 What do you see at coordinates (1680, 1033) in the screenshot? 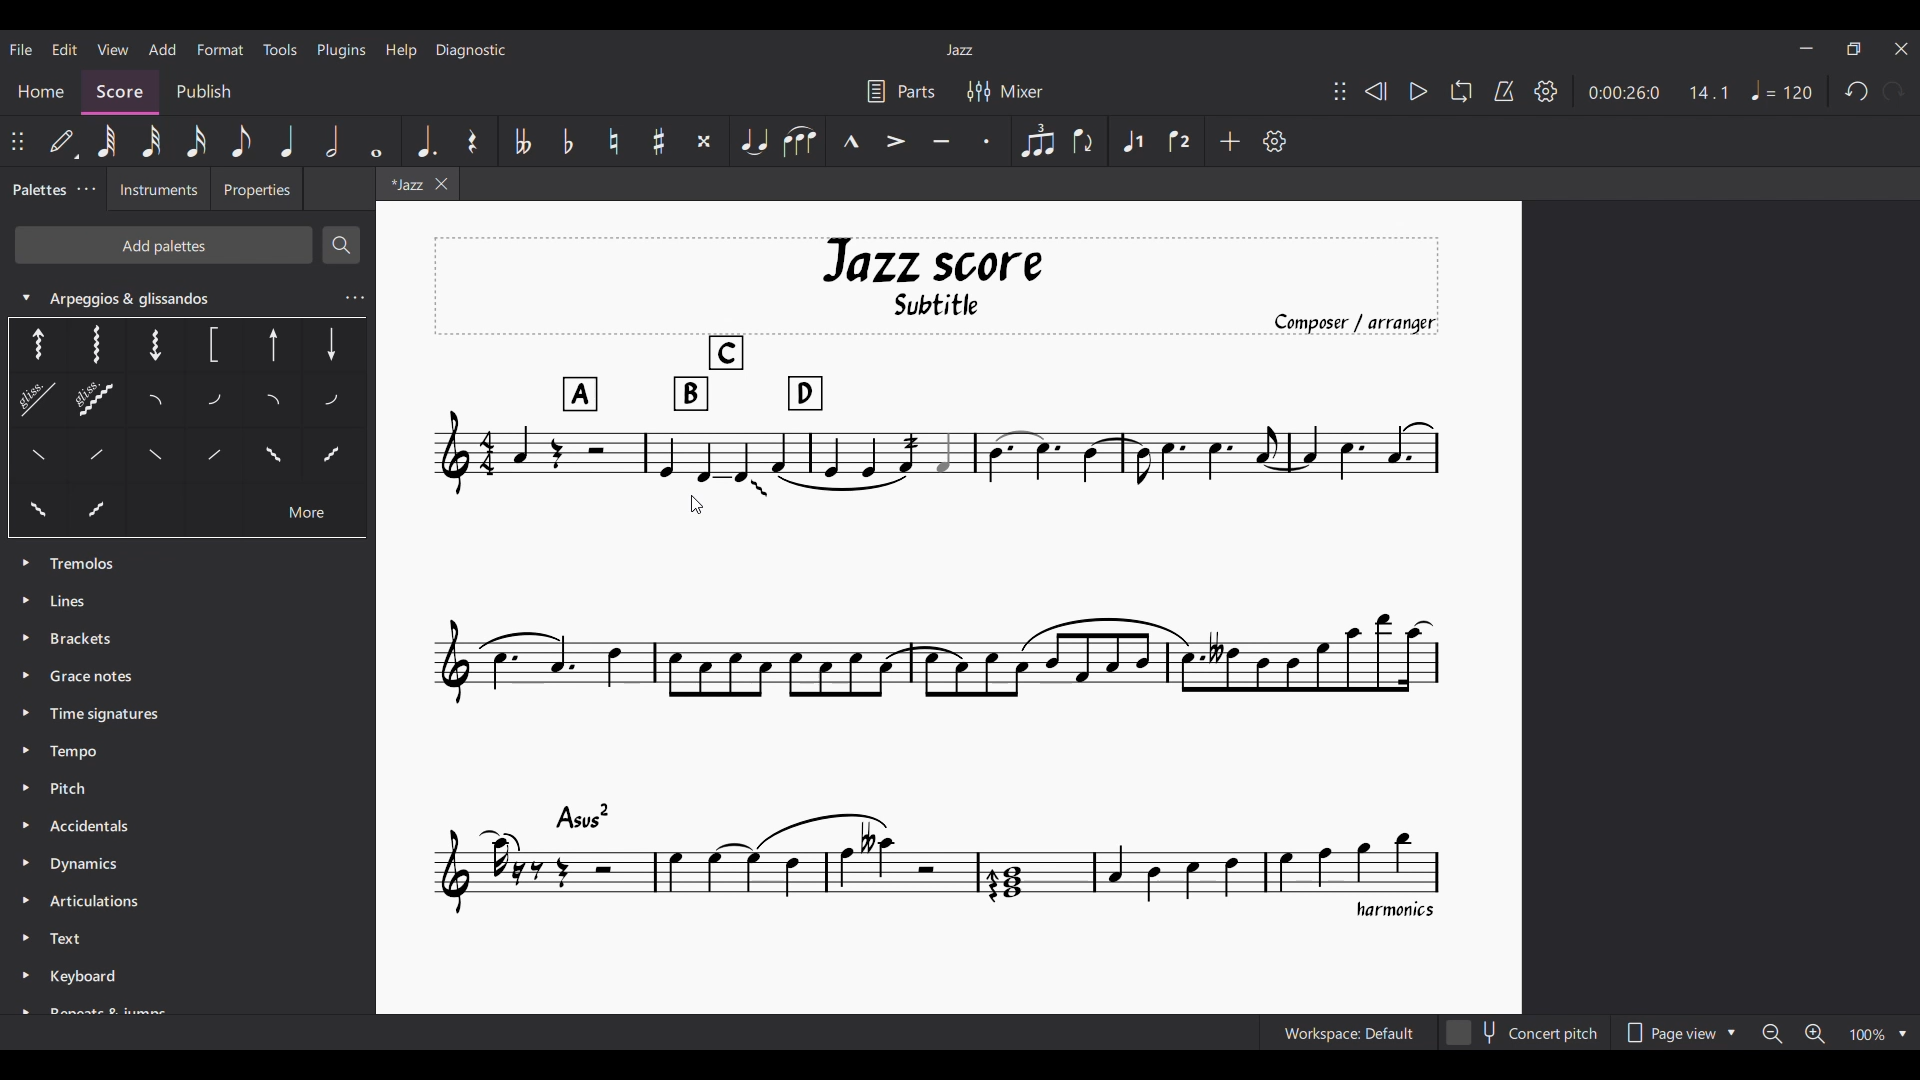
I see `Page view options` at bounding box center [1680, 1033].